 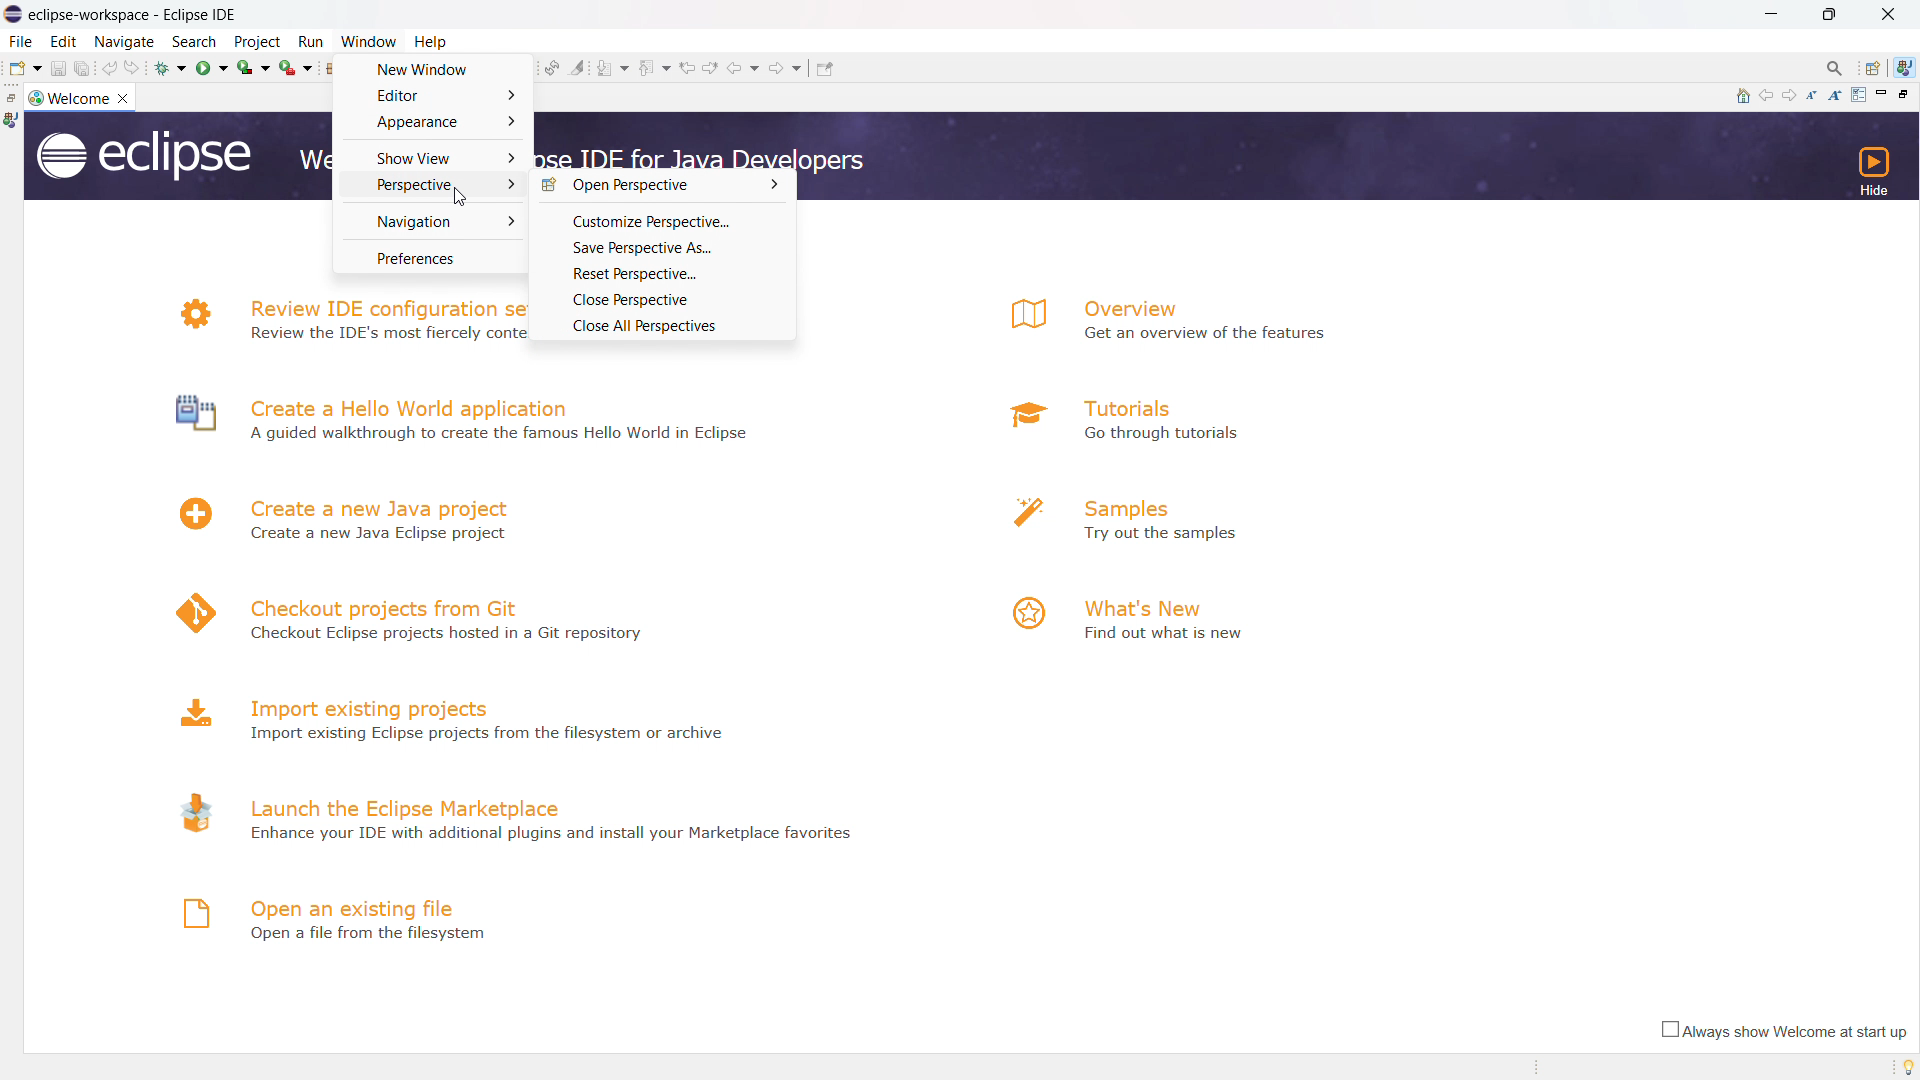 What do you see at coordinates (134, 68) in the screenshot?
I see `redo` at bounding box center [134, 68].